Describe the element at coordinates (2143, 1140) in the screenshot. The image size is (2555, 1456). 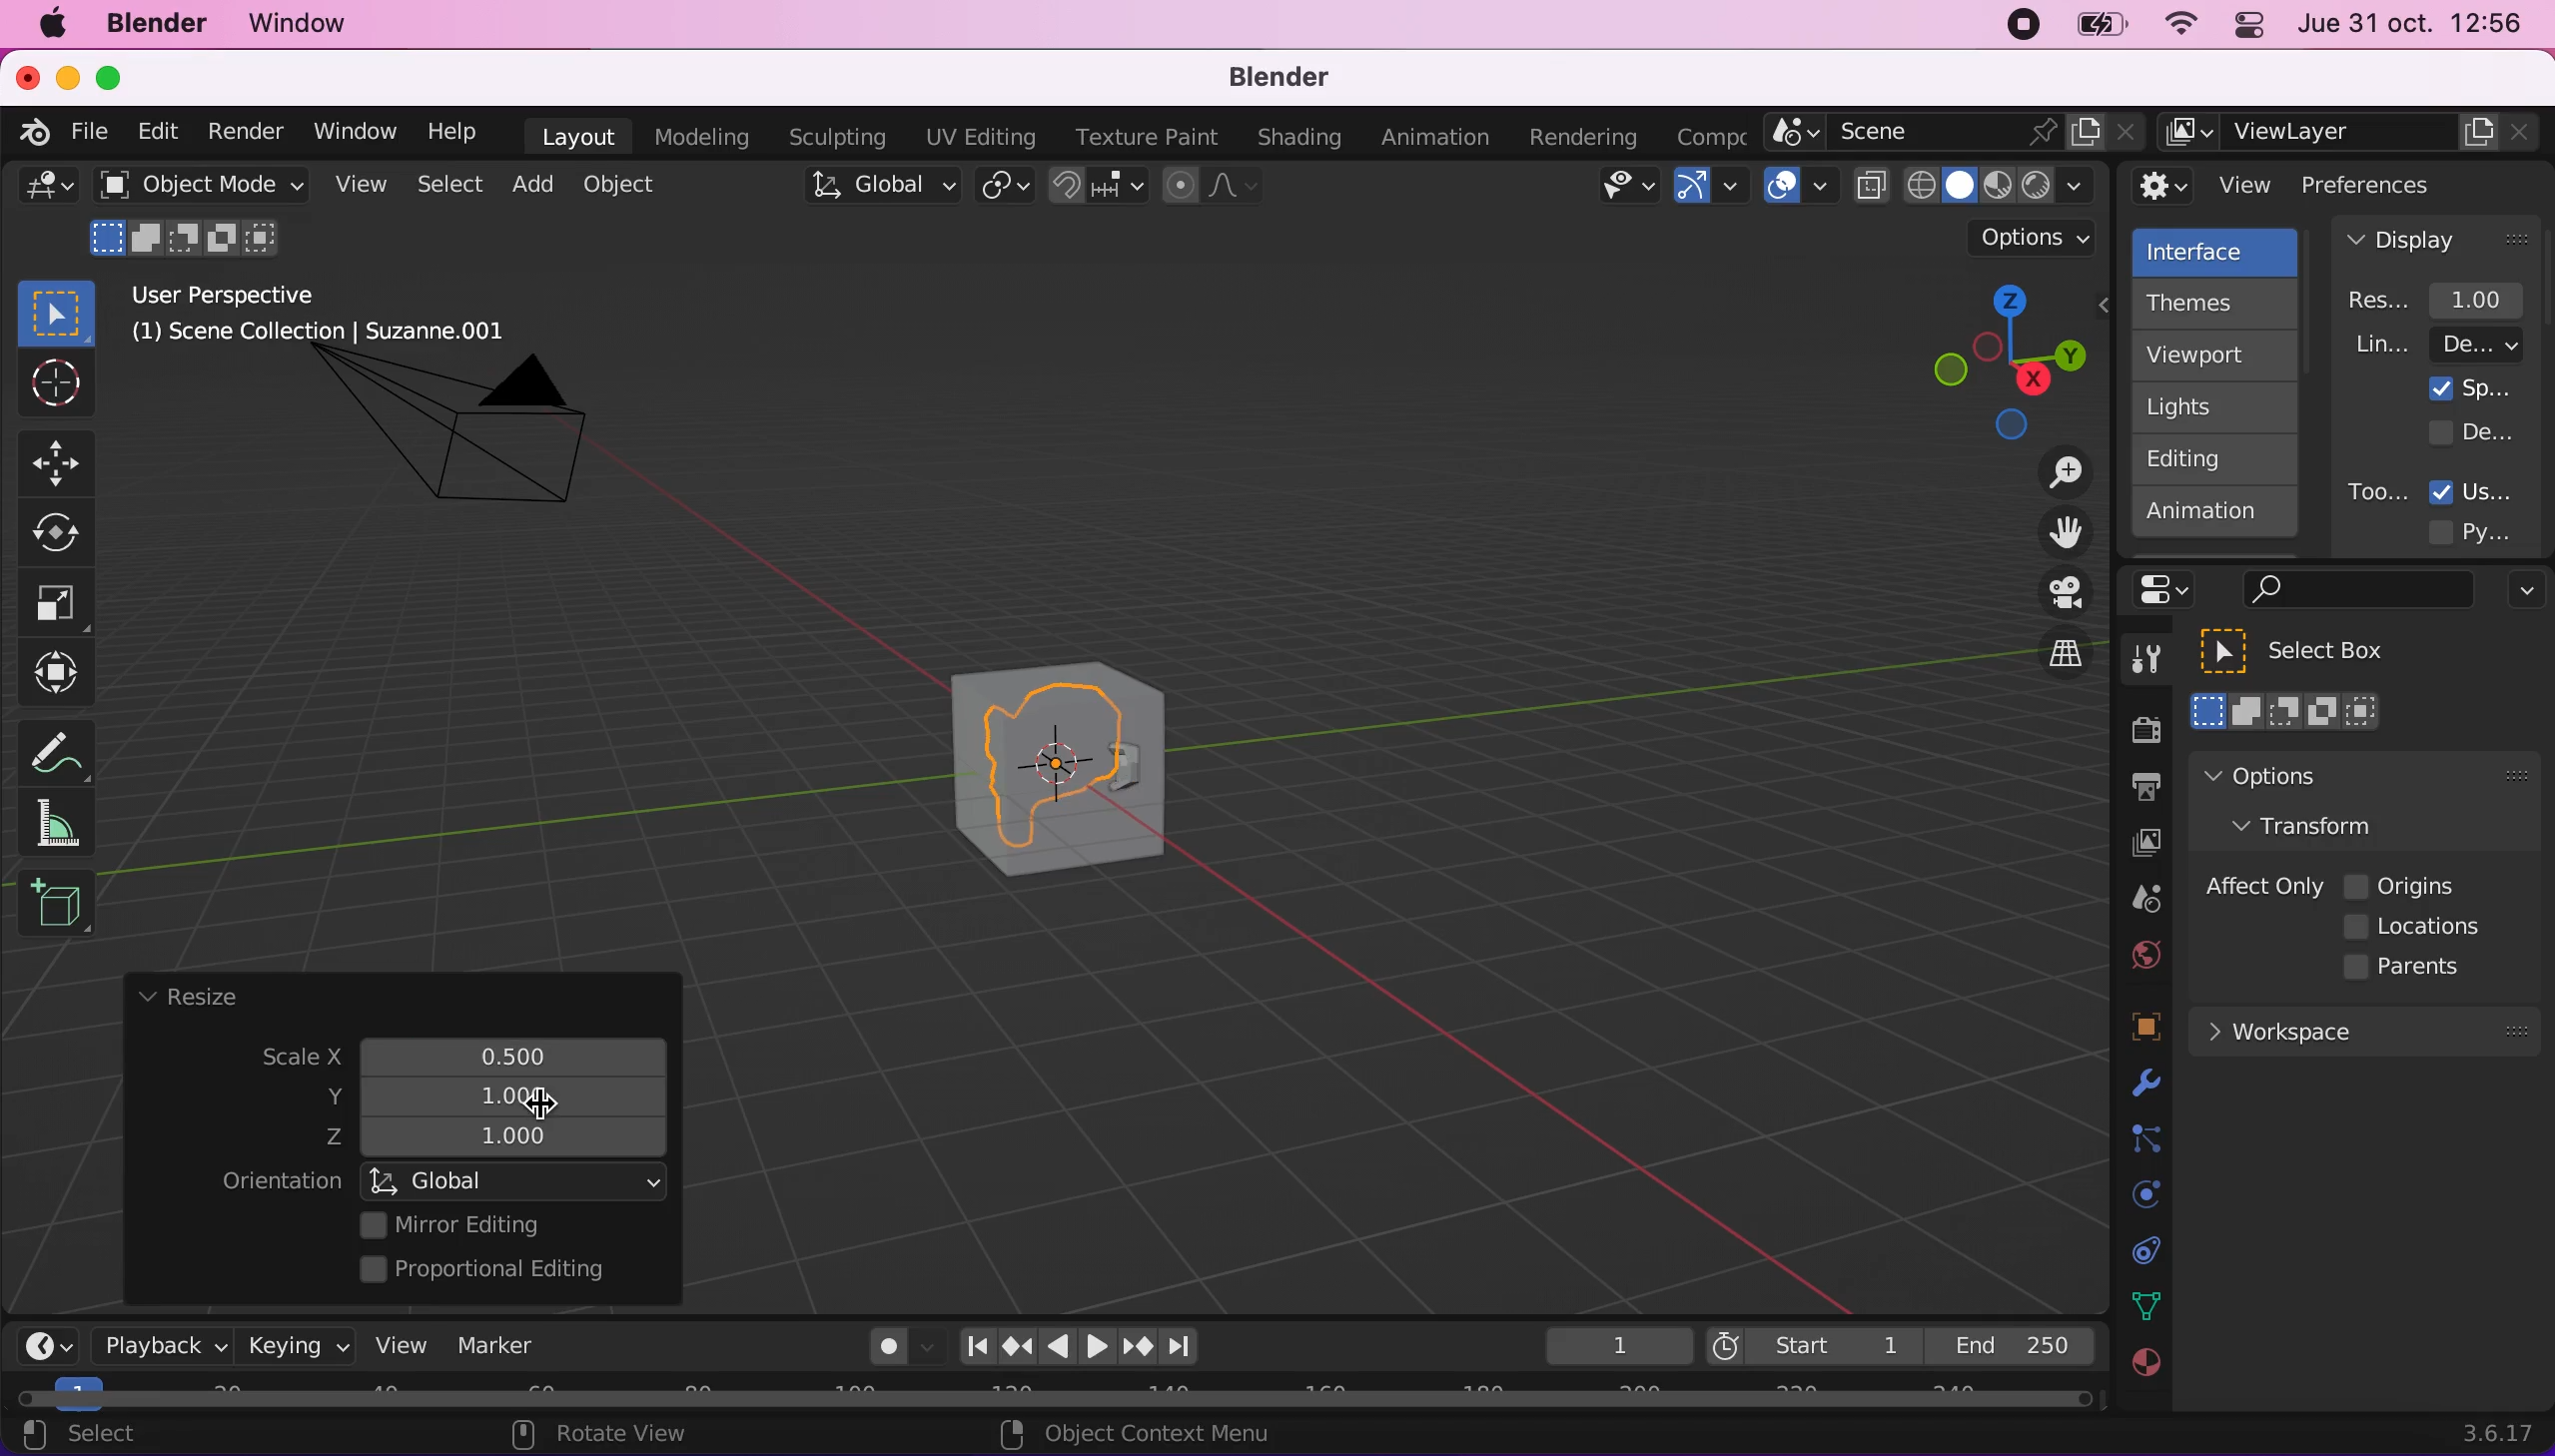
I see `constraints` at that location.